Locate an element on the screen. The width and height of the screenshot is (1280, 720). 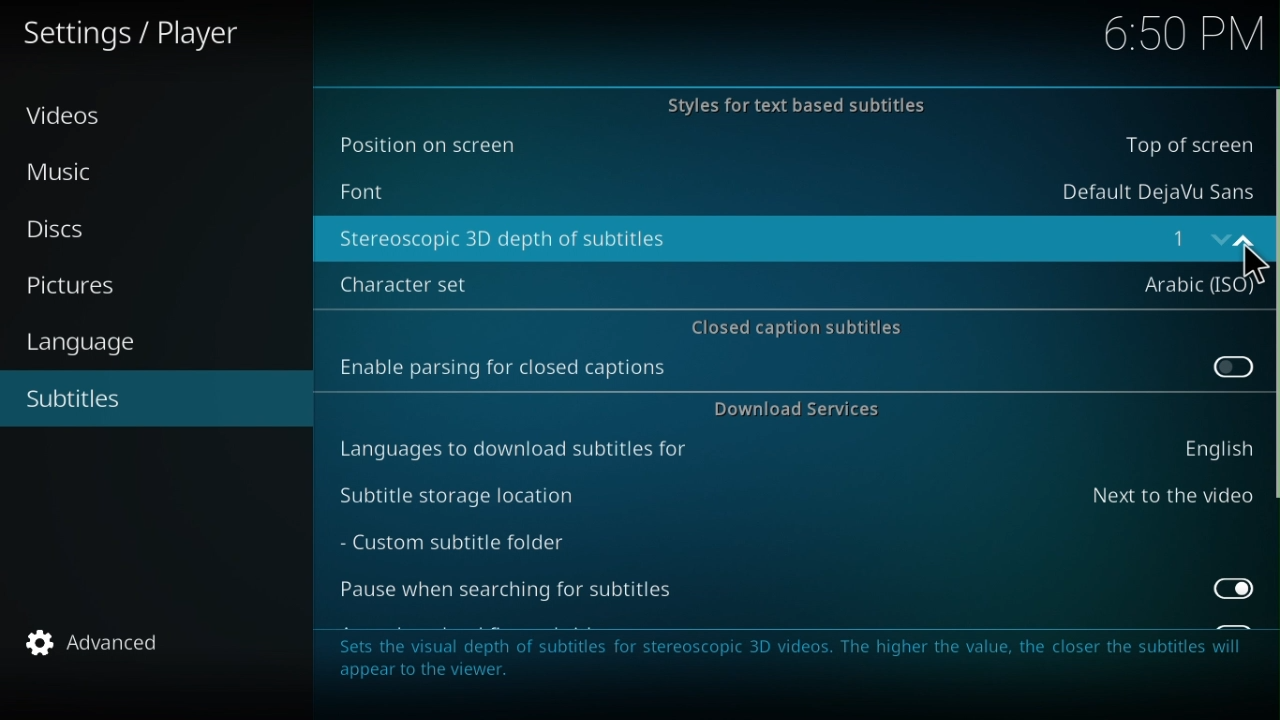
Position on the screen is located at coordinates (787, 146).